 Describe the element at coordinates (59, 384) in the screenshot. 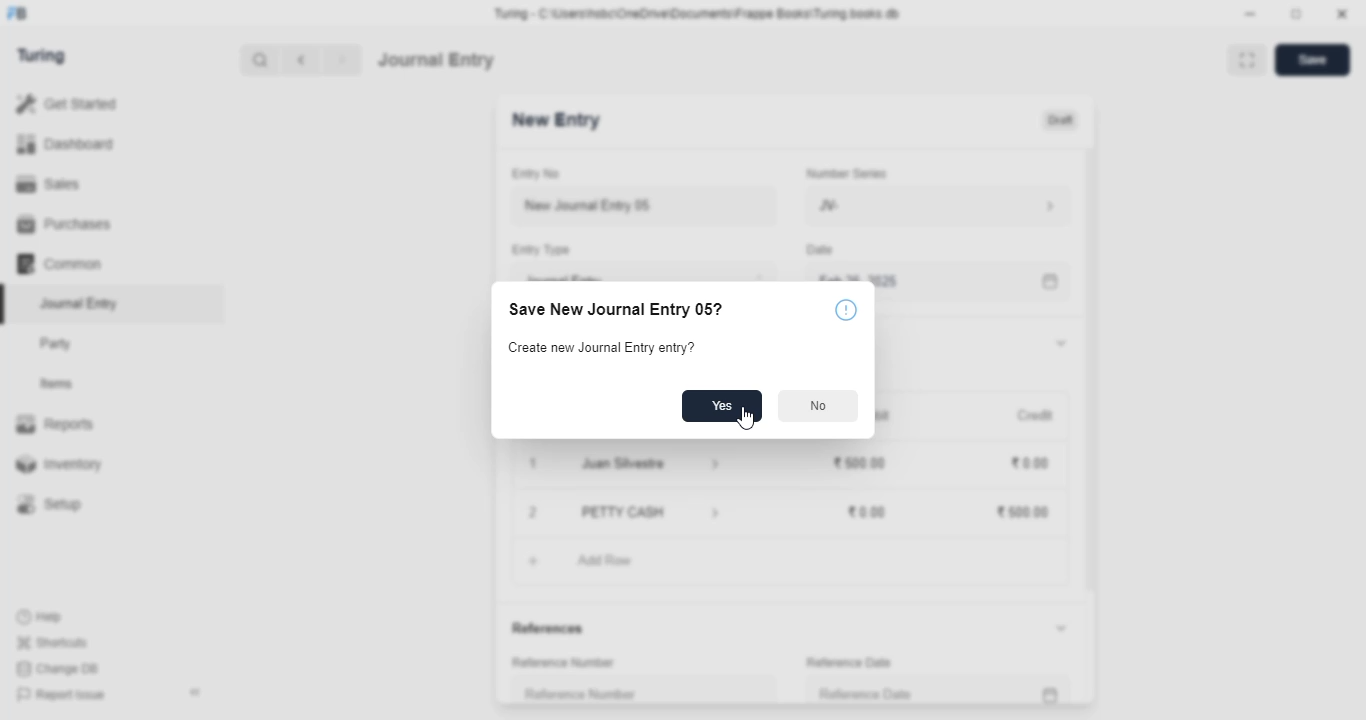

I see `items` at that location.